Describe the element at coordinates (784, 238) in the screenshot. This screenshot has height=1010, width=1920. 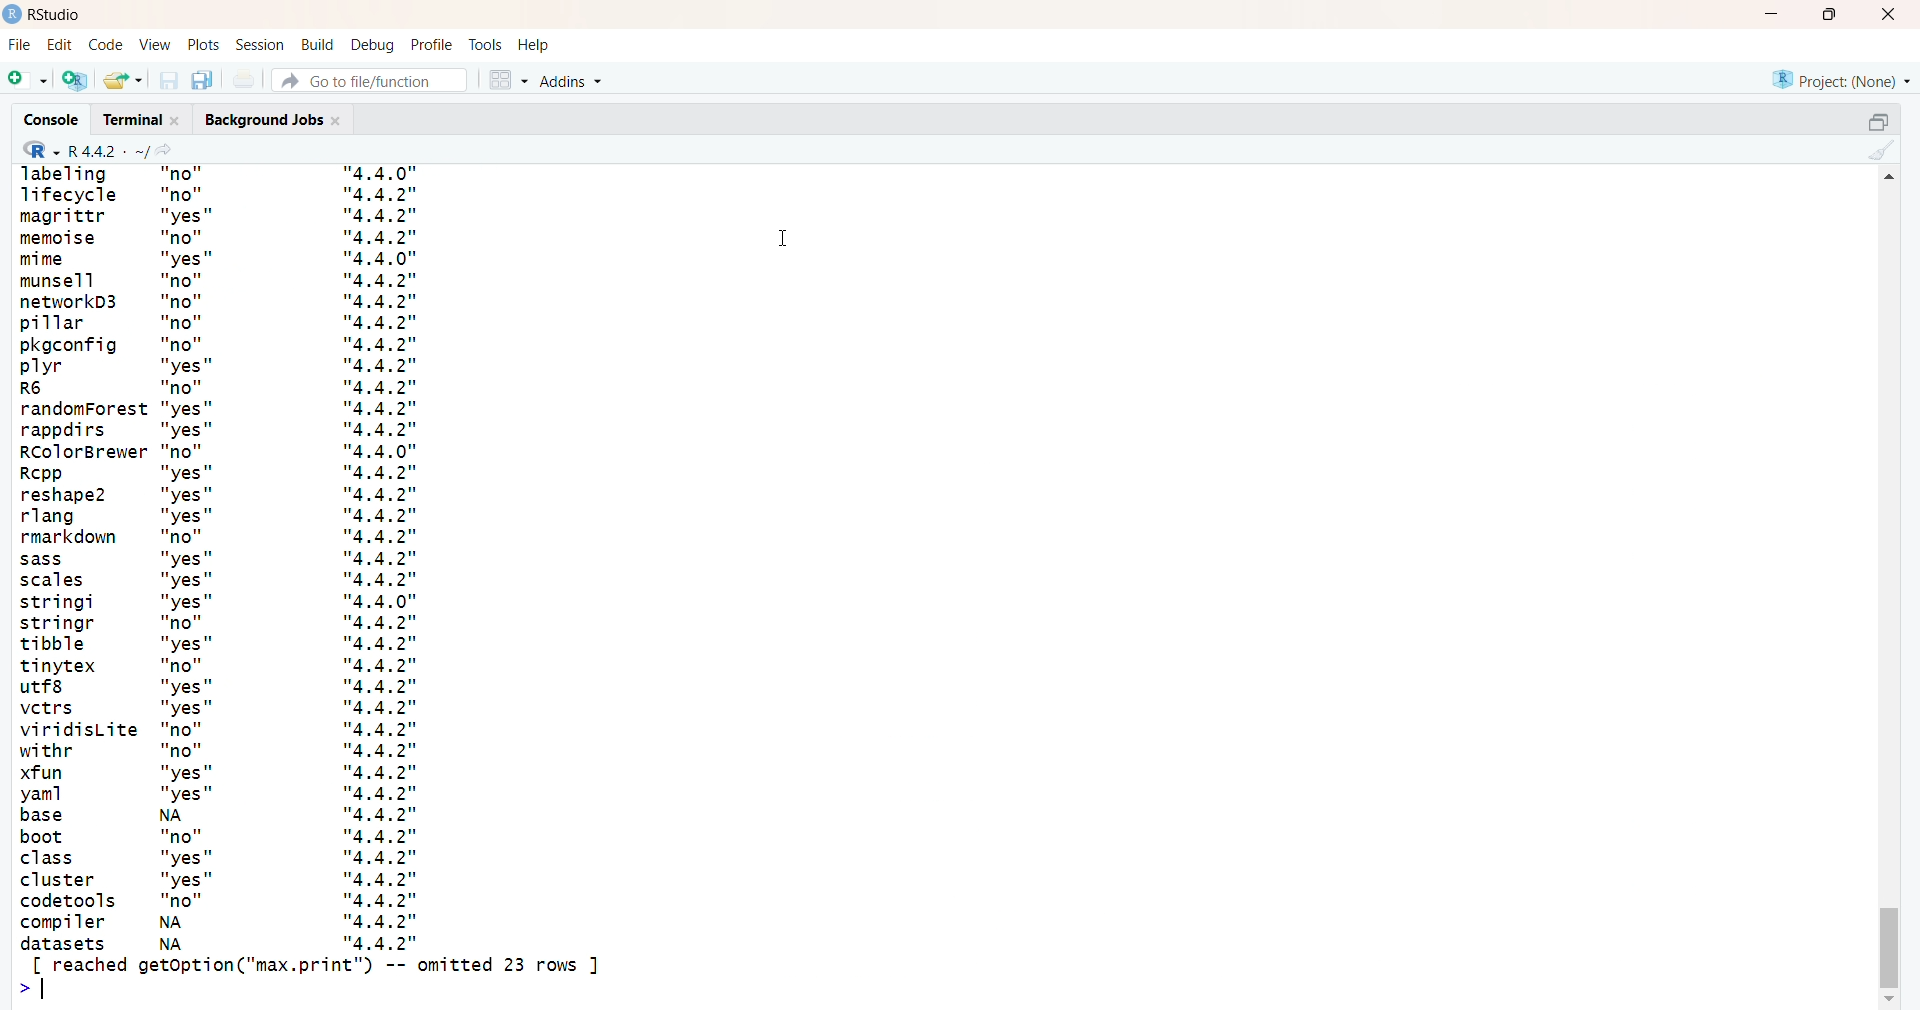
I see `cursor` at that location.